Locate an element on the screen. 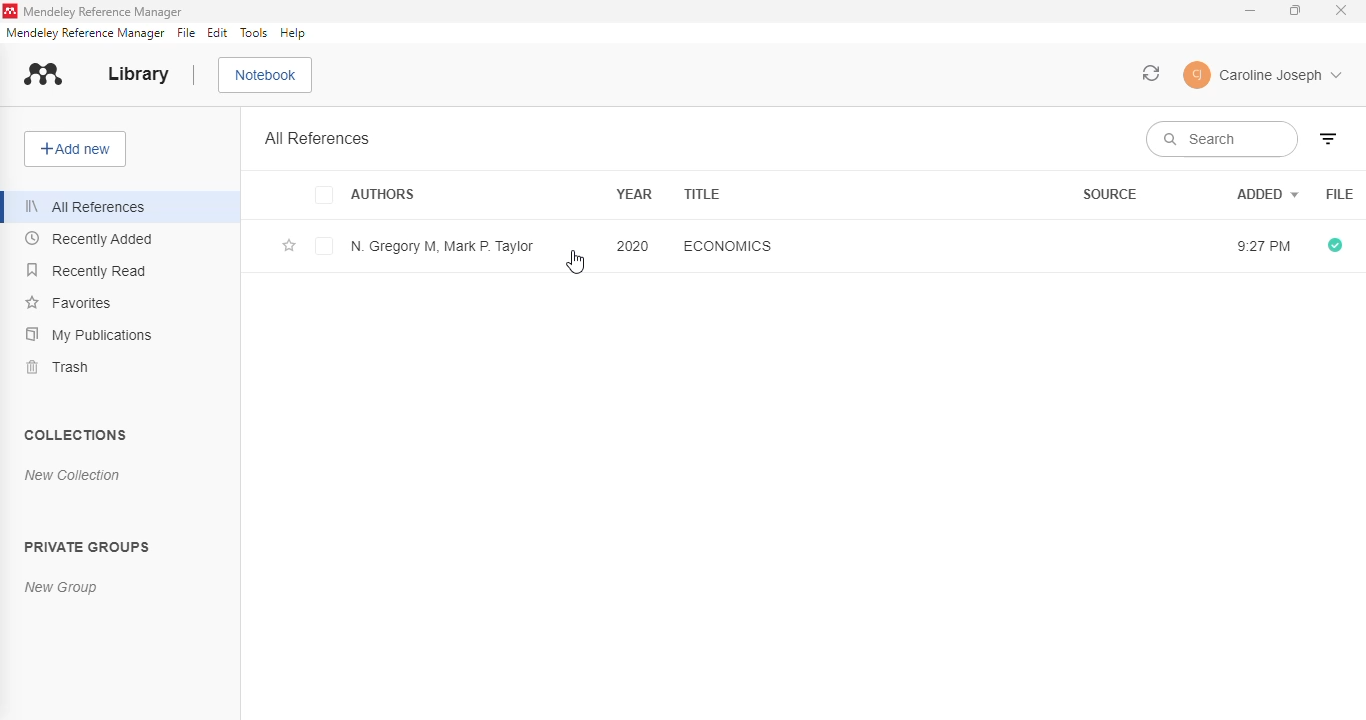  search is located at coordinates (1220, 139).